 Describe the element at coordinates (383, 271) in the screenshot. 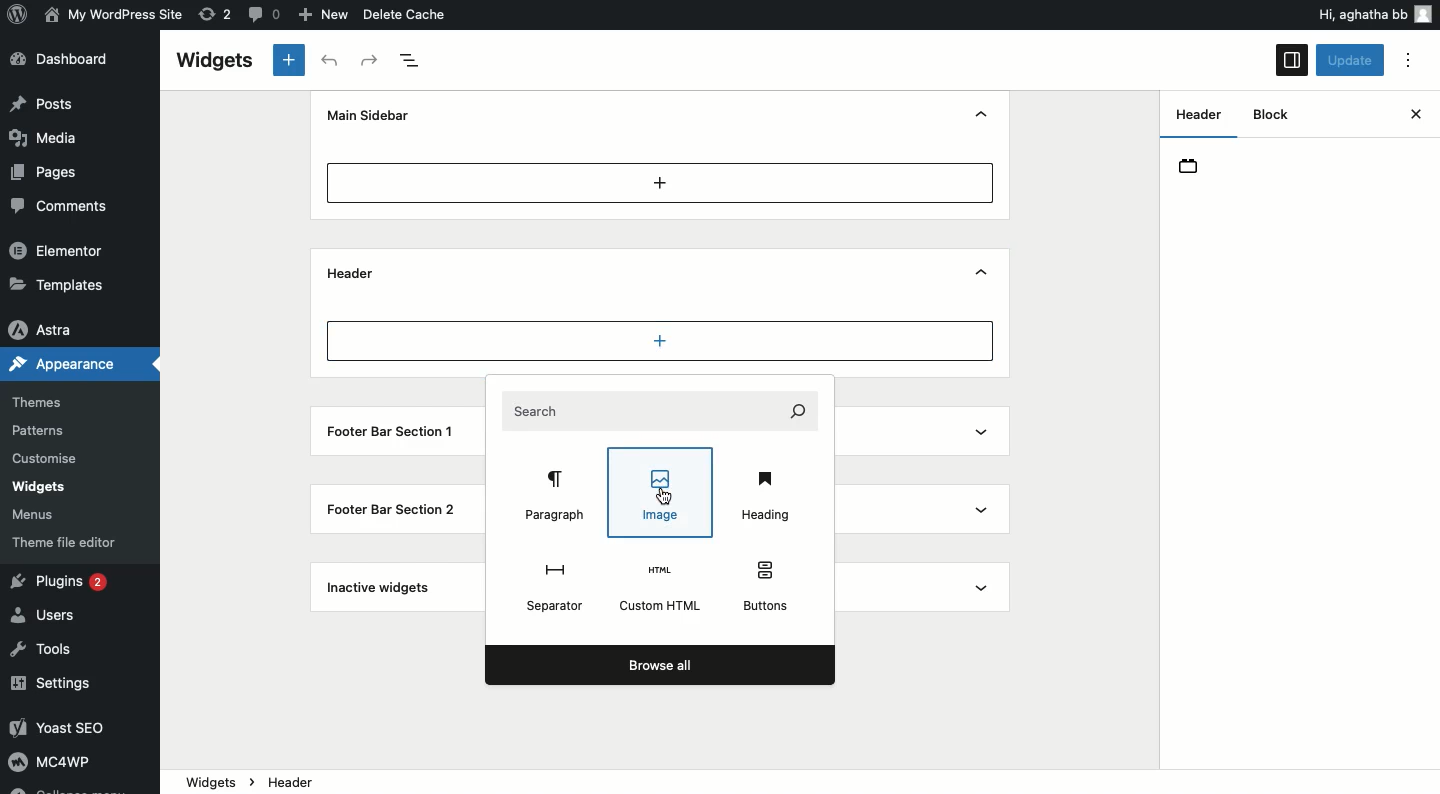

I see `Header` at that location.